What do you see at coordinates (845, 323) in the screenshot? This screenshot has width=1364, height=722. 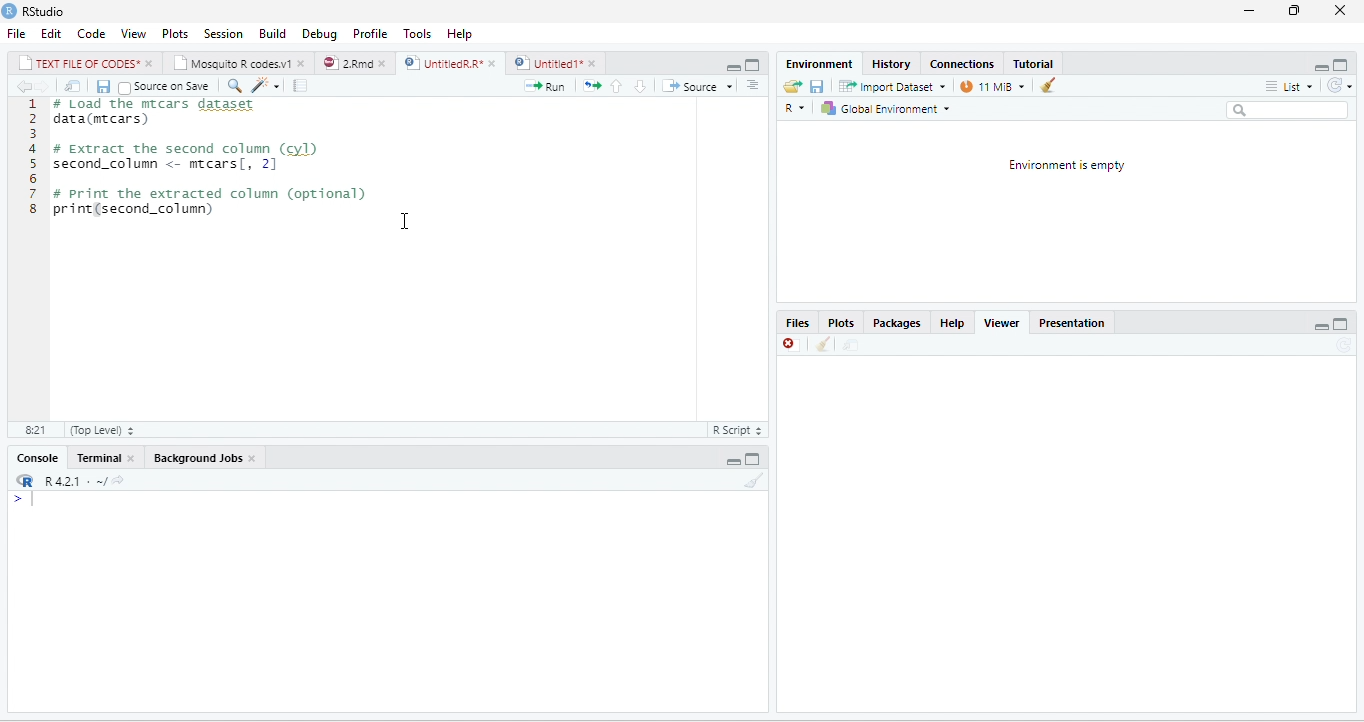 I see `Plots` at bounding box center [845, 323].